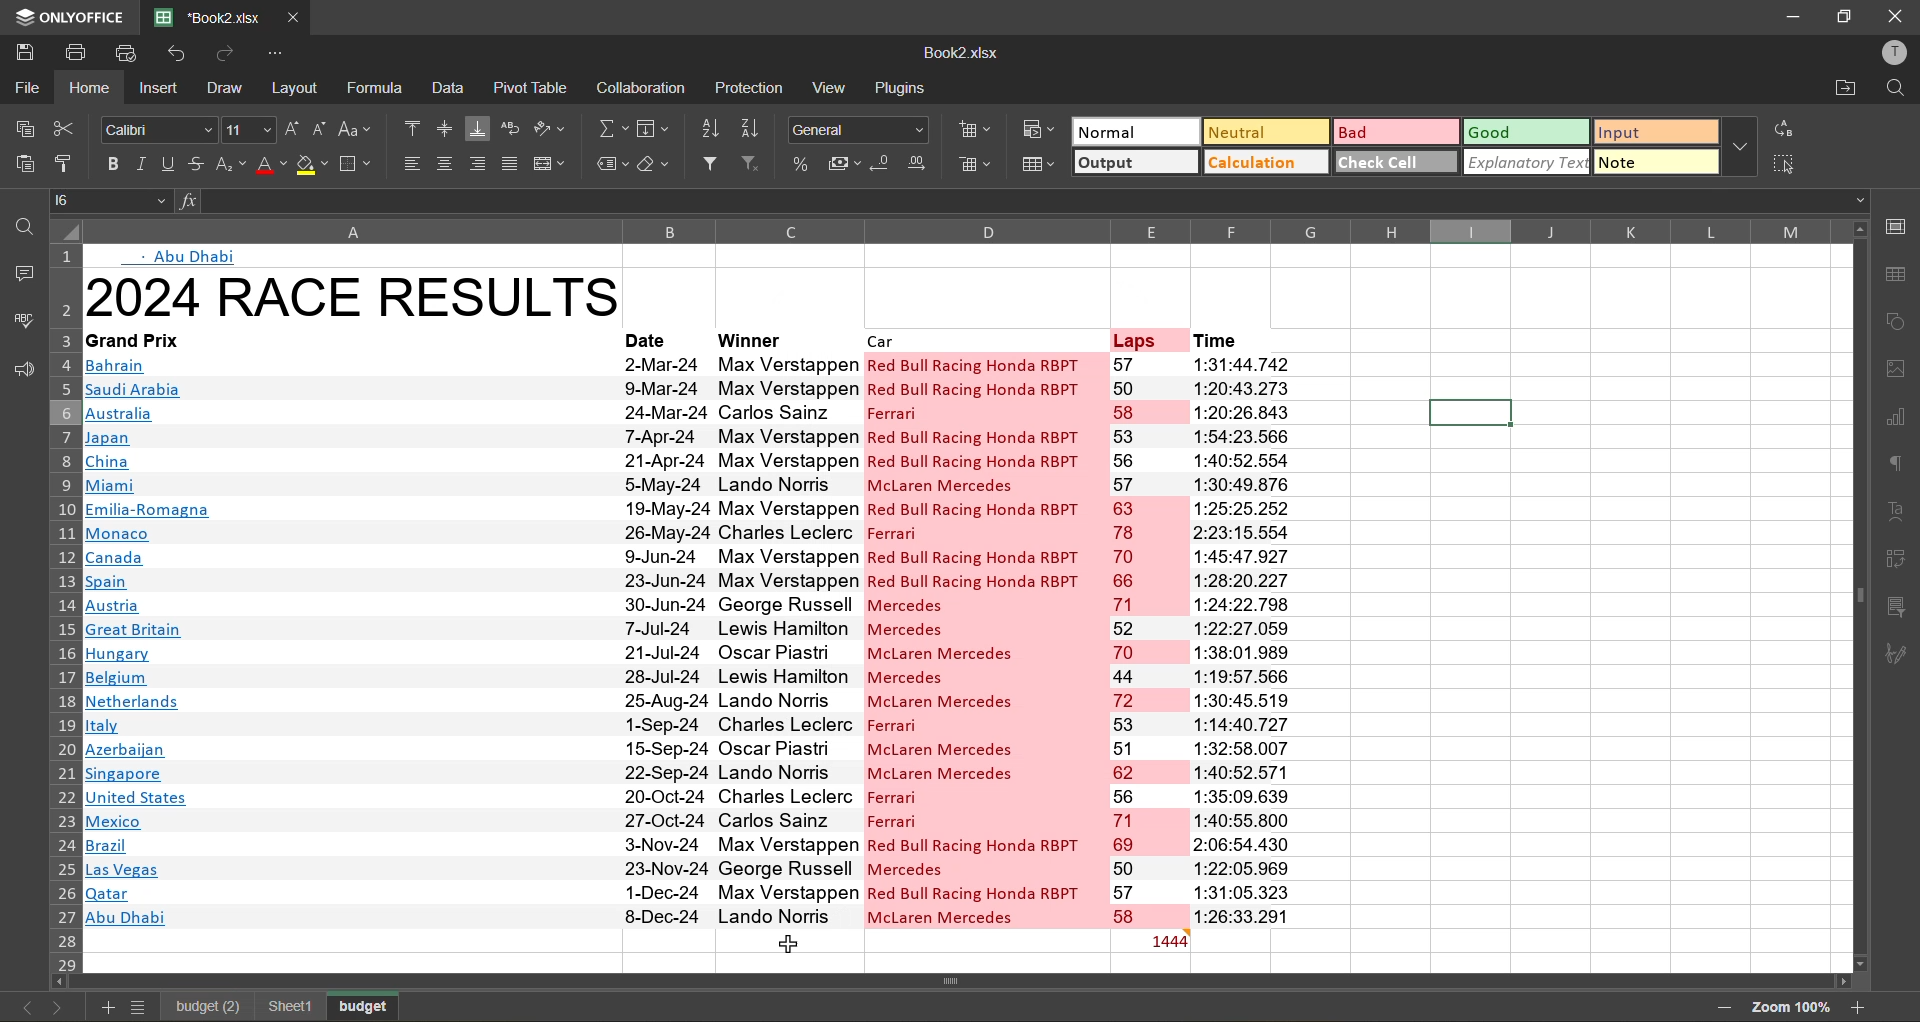 Image resolution: width=1920 pixels, height=1022 pixels. I want to click on pivot table, so click(1900, 556).